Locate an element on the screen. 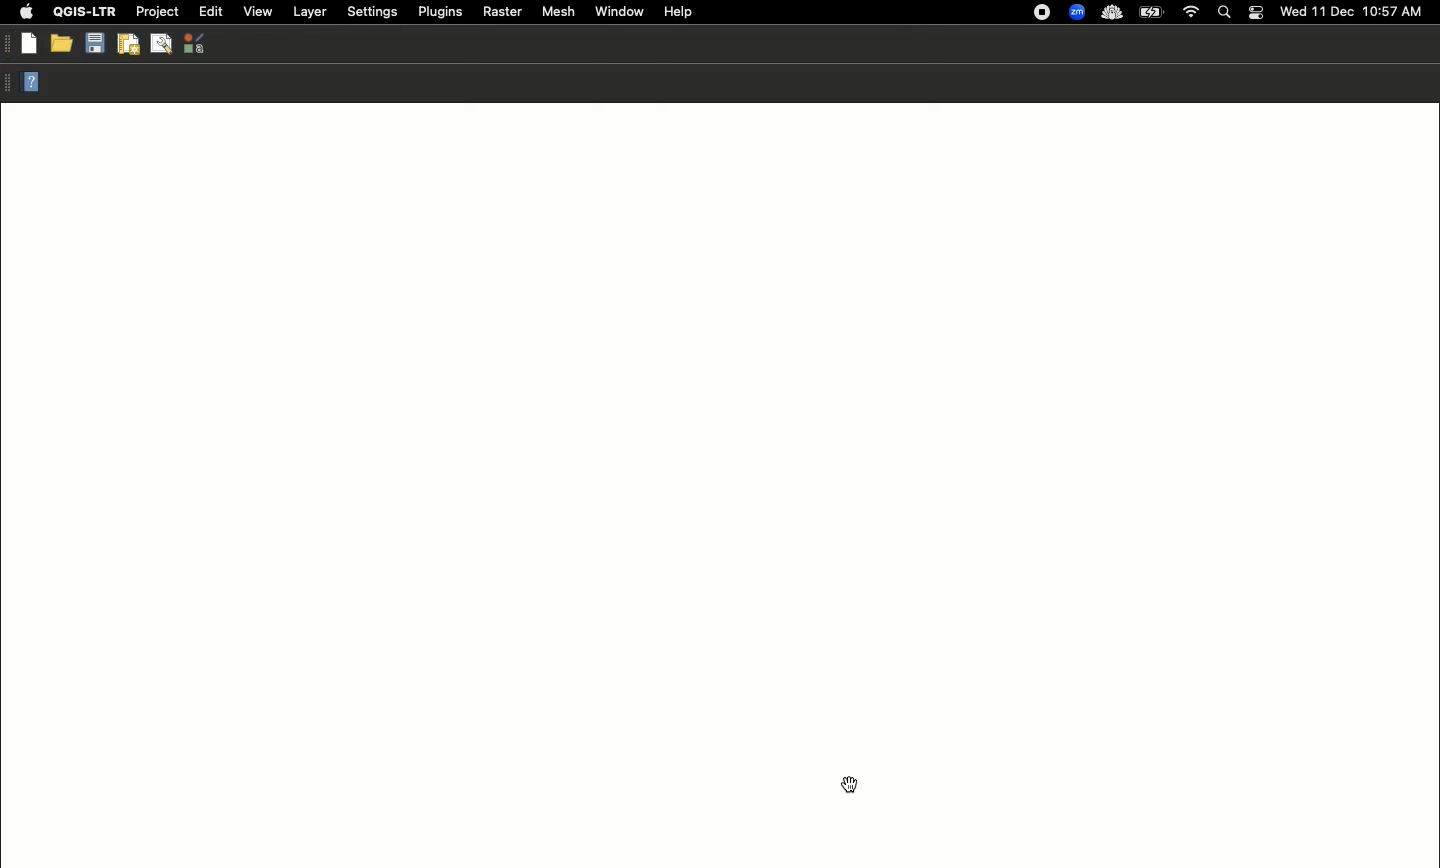  Raster is located at coordinates (503, 13).